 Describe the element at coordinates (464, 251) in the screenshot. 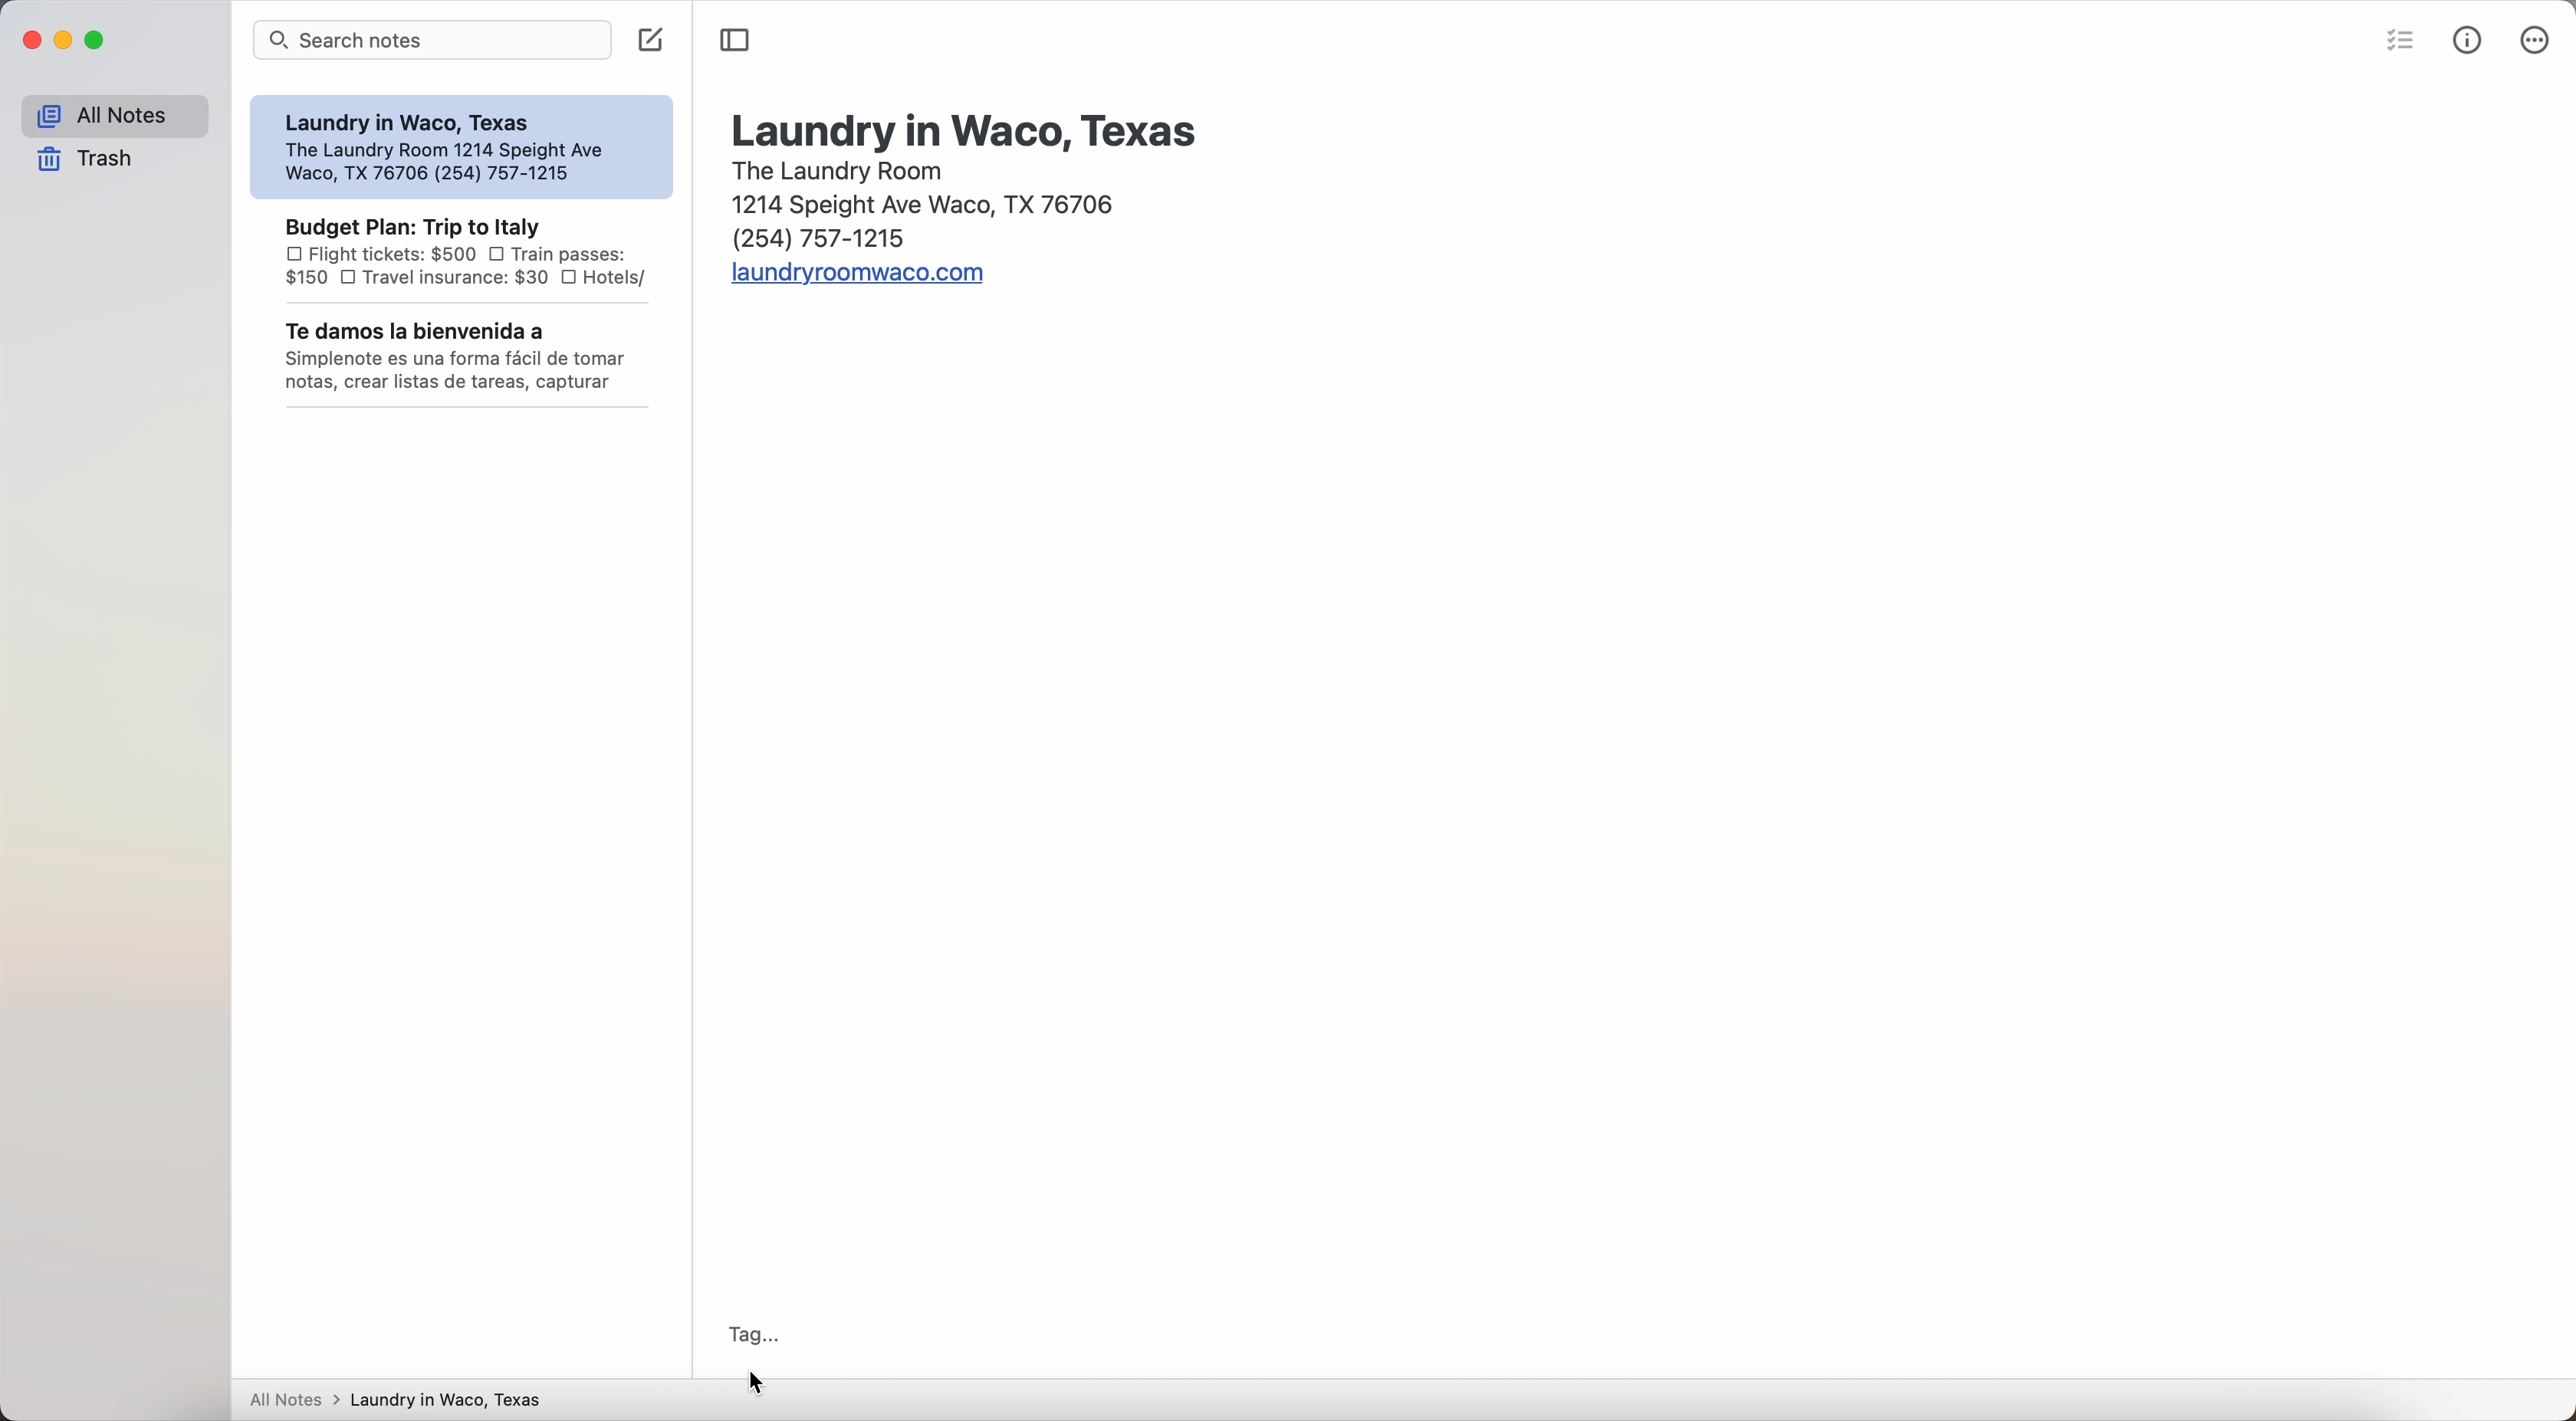

I see `Budget Plan: Trip to Italy note` at that location.